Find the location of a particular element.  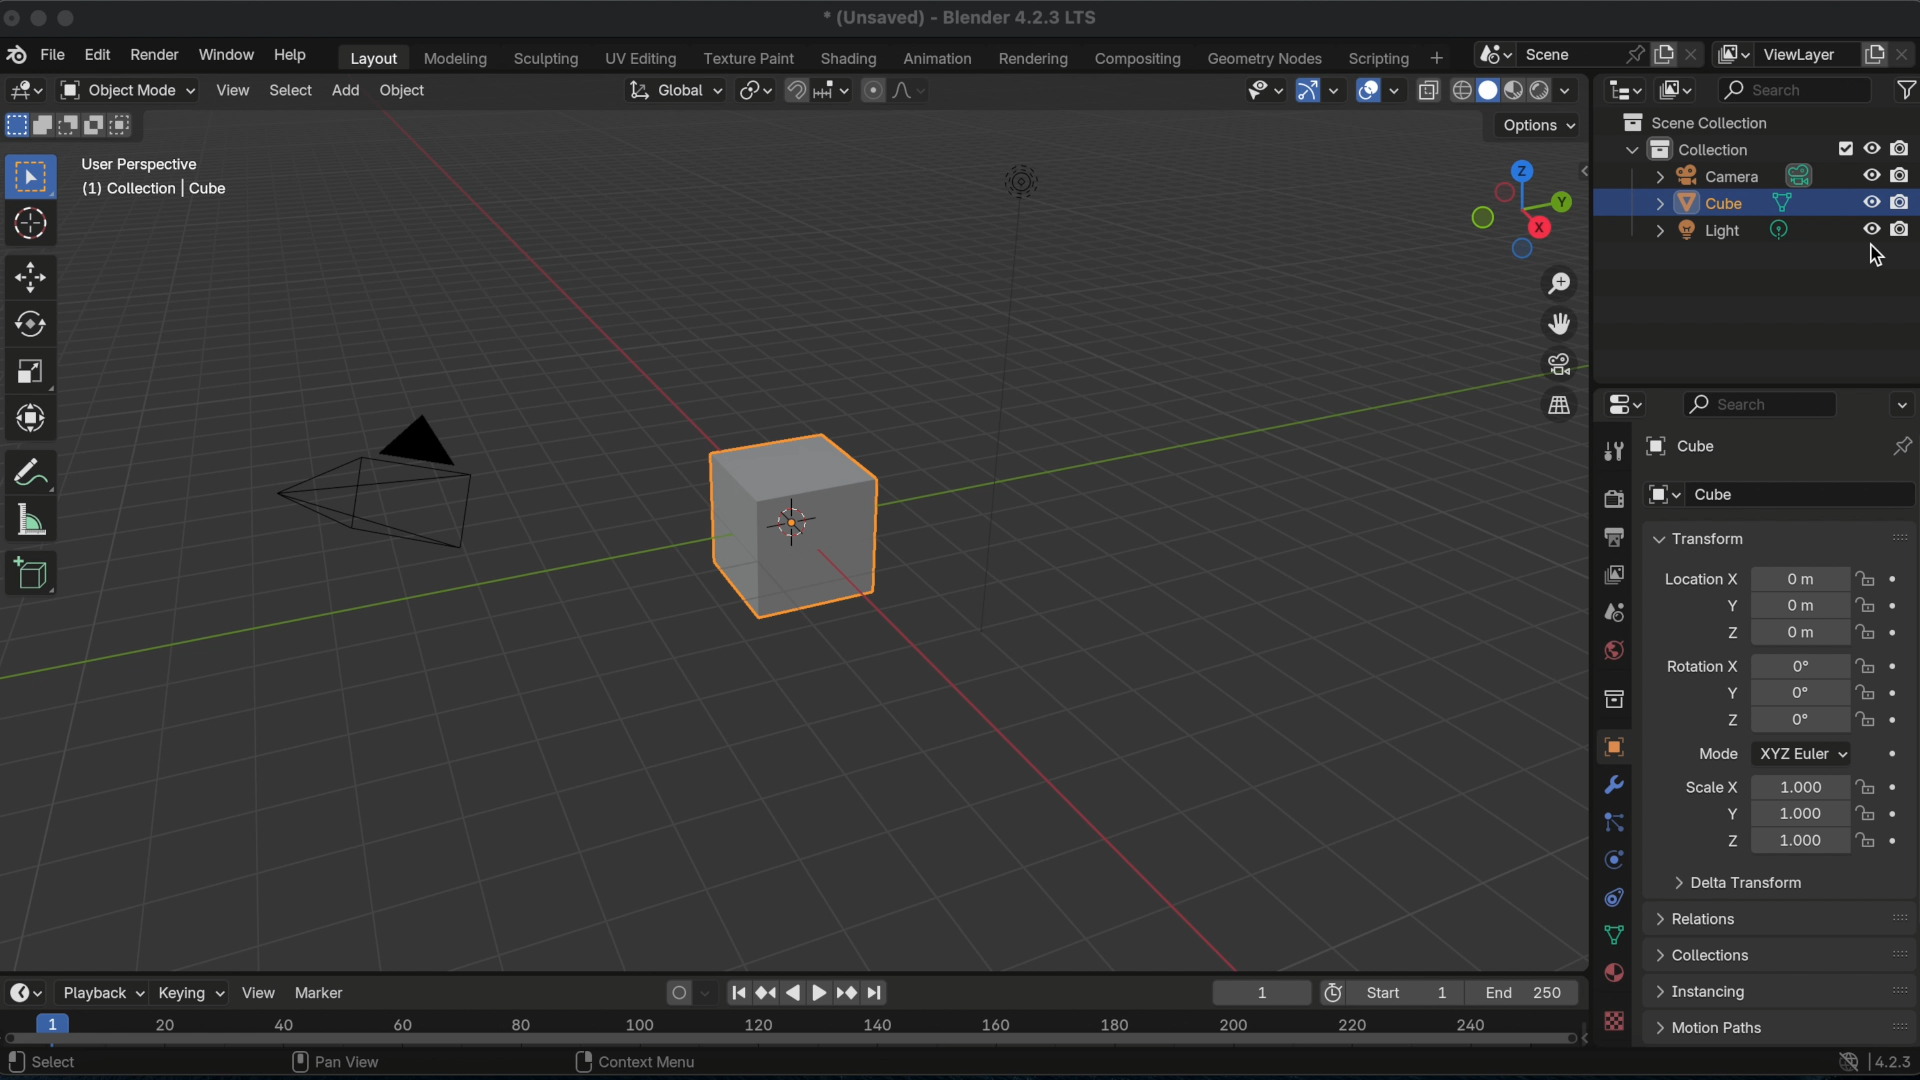

view is located at coordinates (236, 88).